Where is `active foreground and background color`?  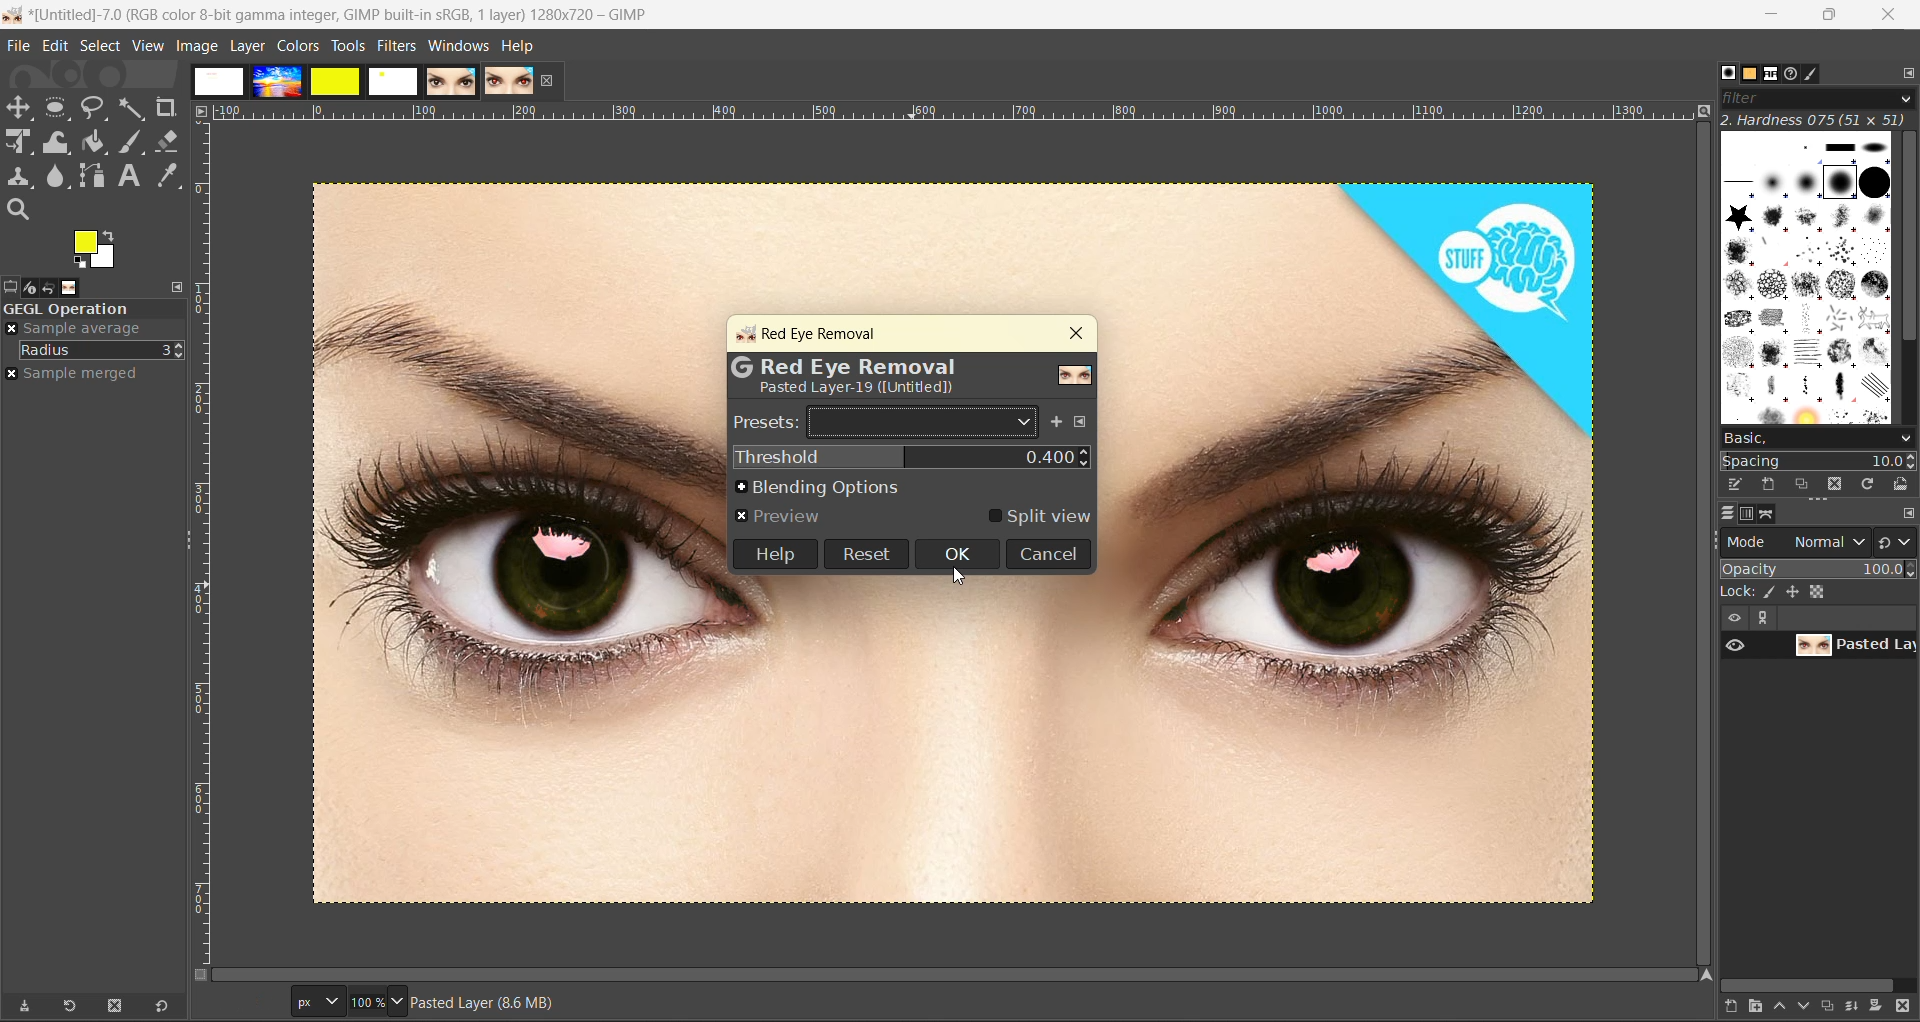 active foreground and background color is located at coordinates (97, 249).